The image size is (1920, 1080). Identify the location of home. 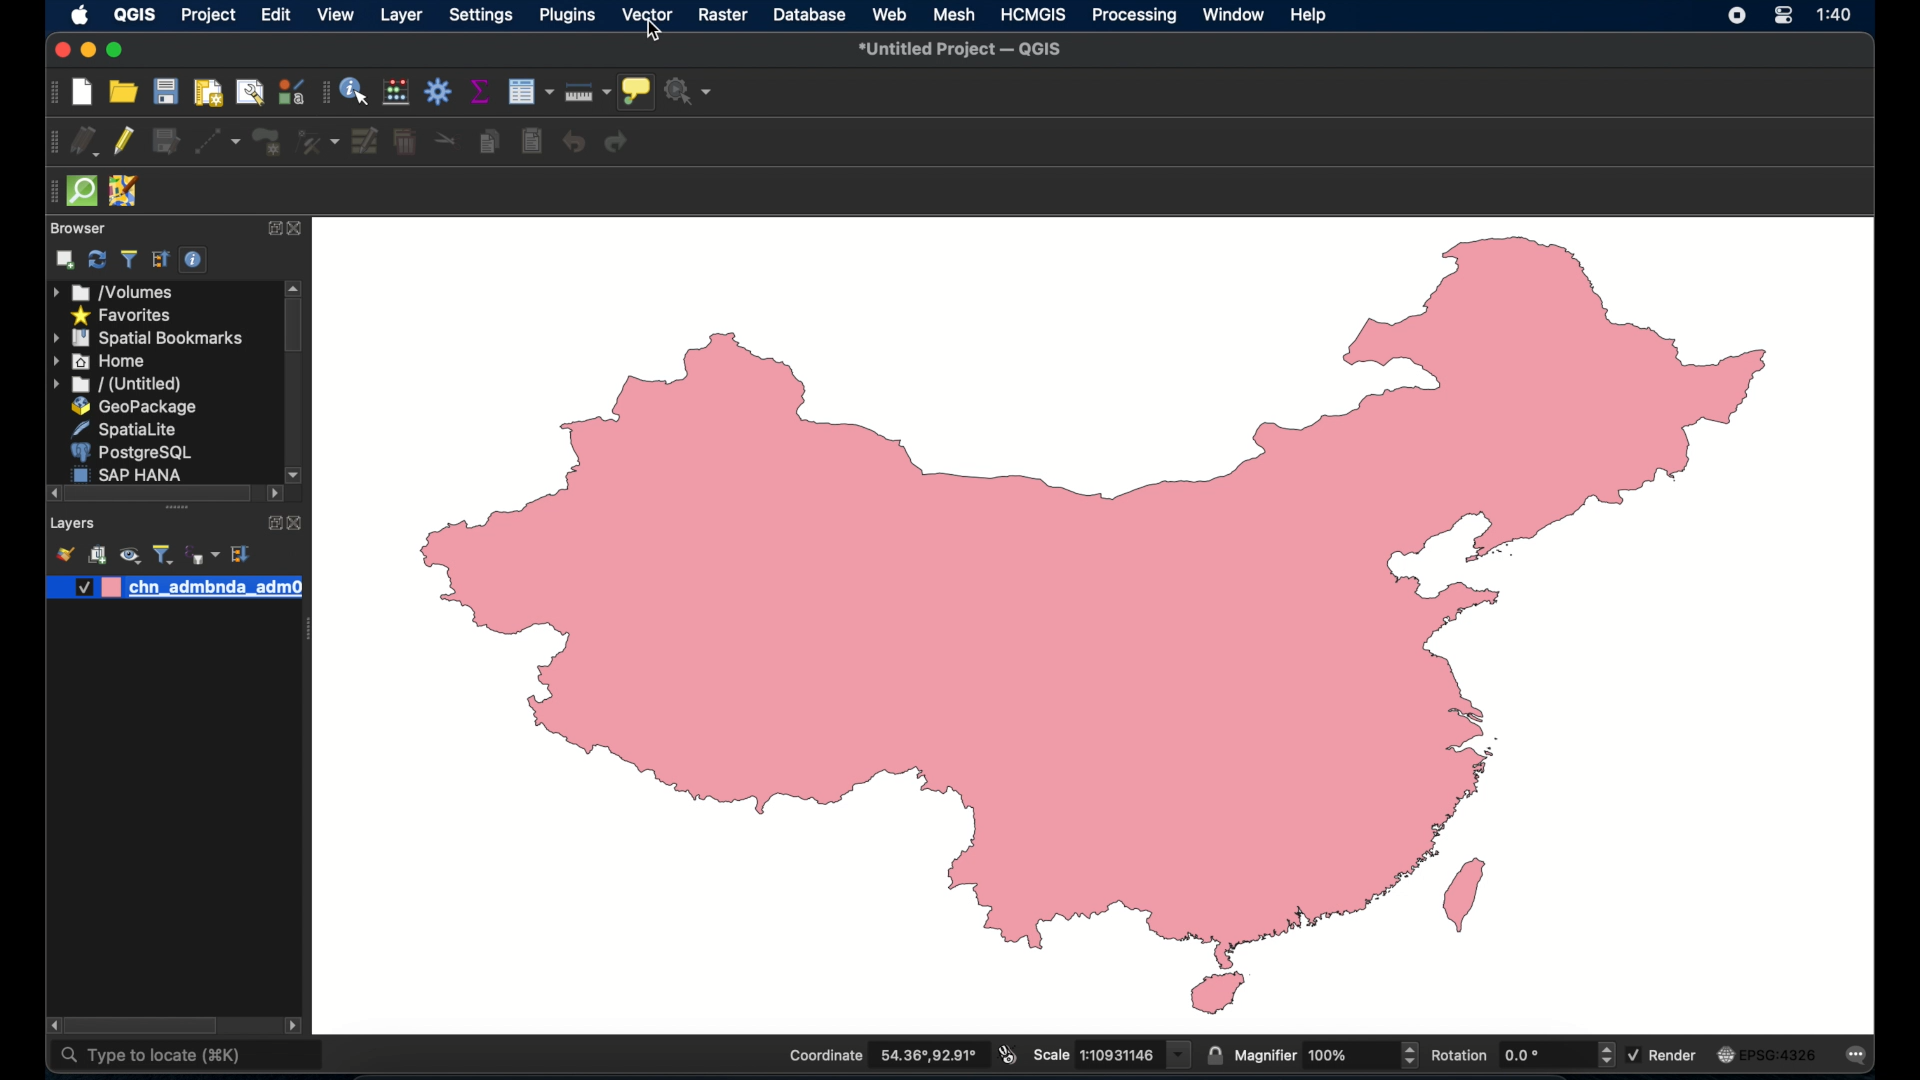
(99, 361).